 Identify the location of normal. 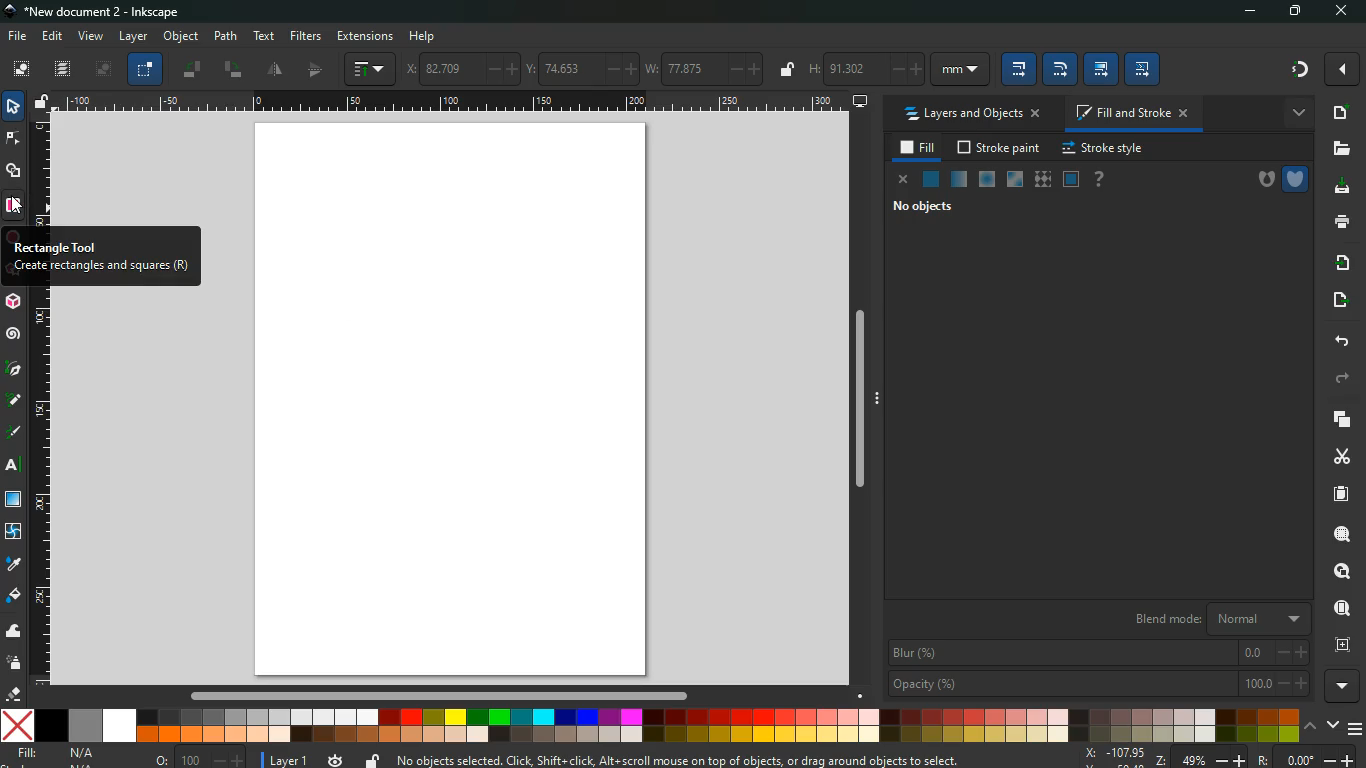
(930, 179).